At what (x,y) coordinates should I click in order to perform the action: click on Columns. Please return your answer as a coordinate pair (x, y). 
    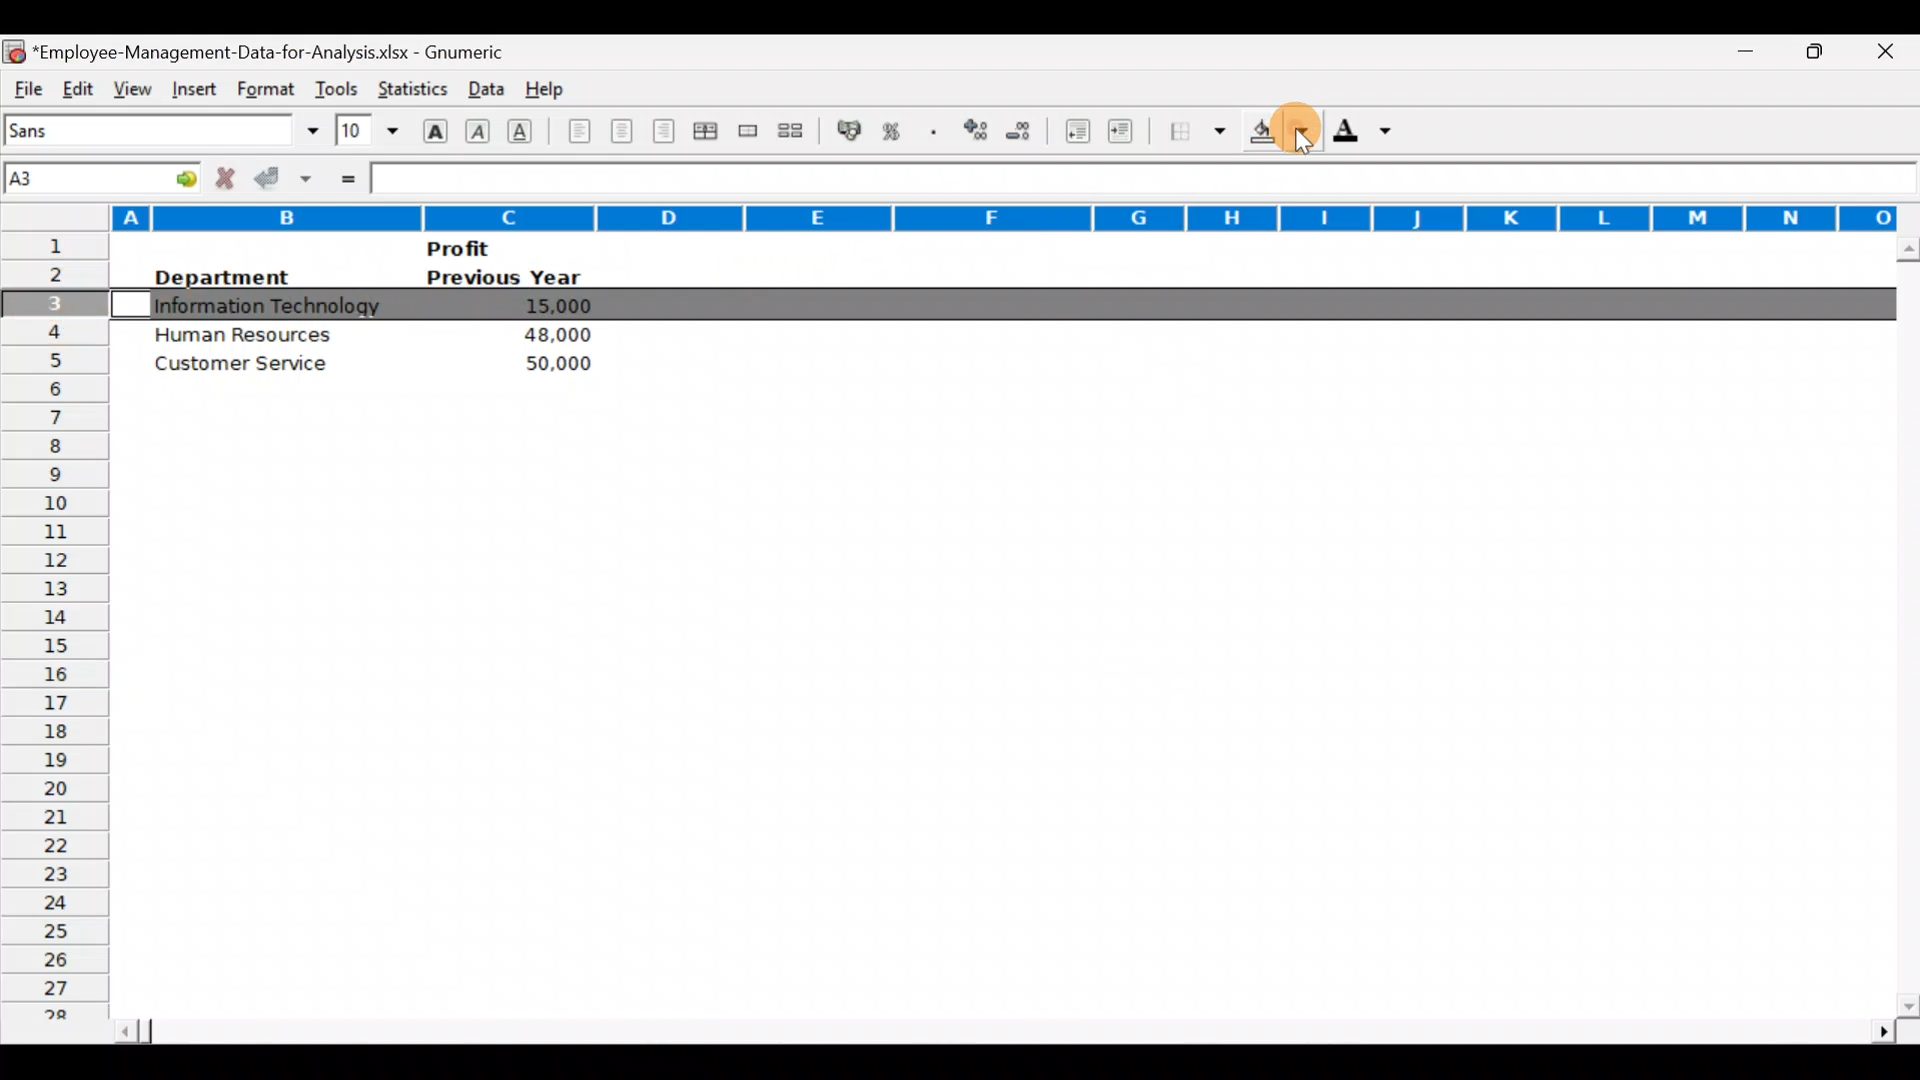
    Looking at the image, I should click on (955, 212).